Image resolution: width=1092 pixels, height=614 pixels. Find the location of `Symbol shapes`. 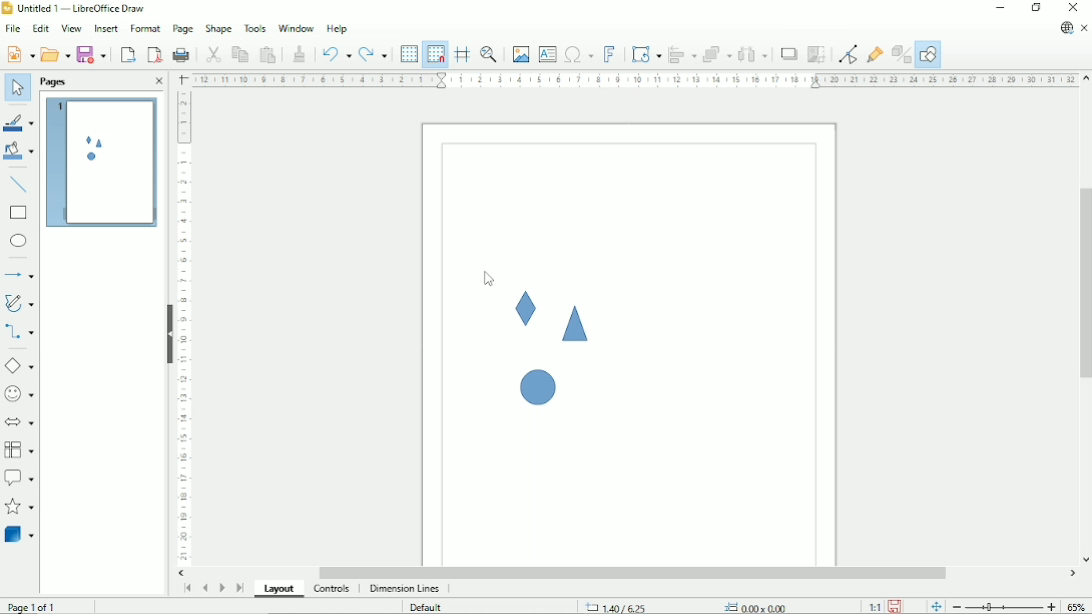

Symbol shapes is located at coordinates (20, 393).